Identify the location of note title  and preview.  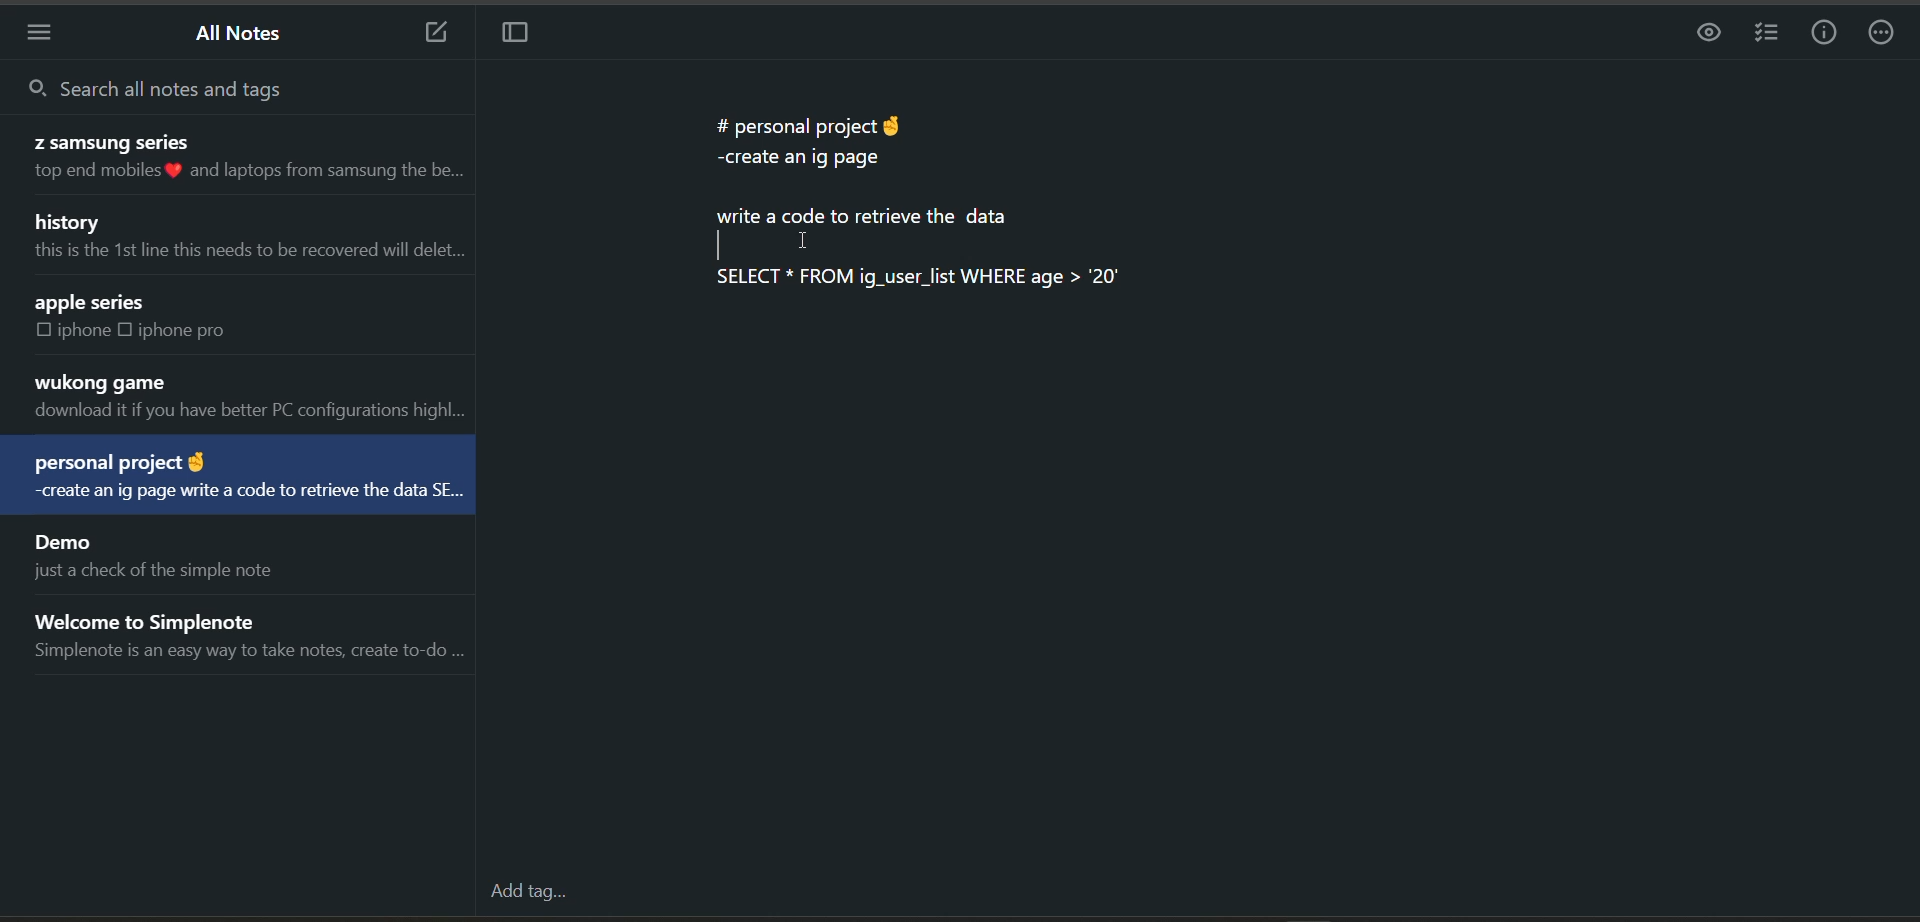
(238, 478).